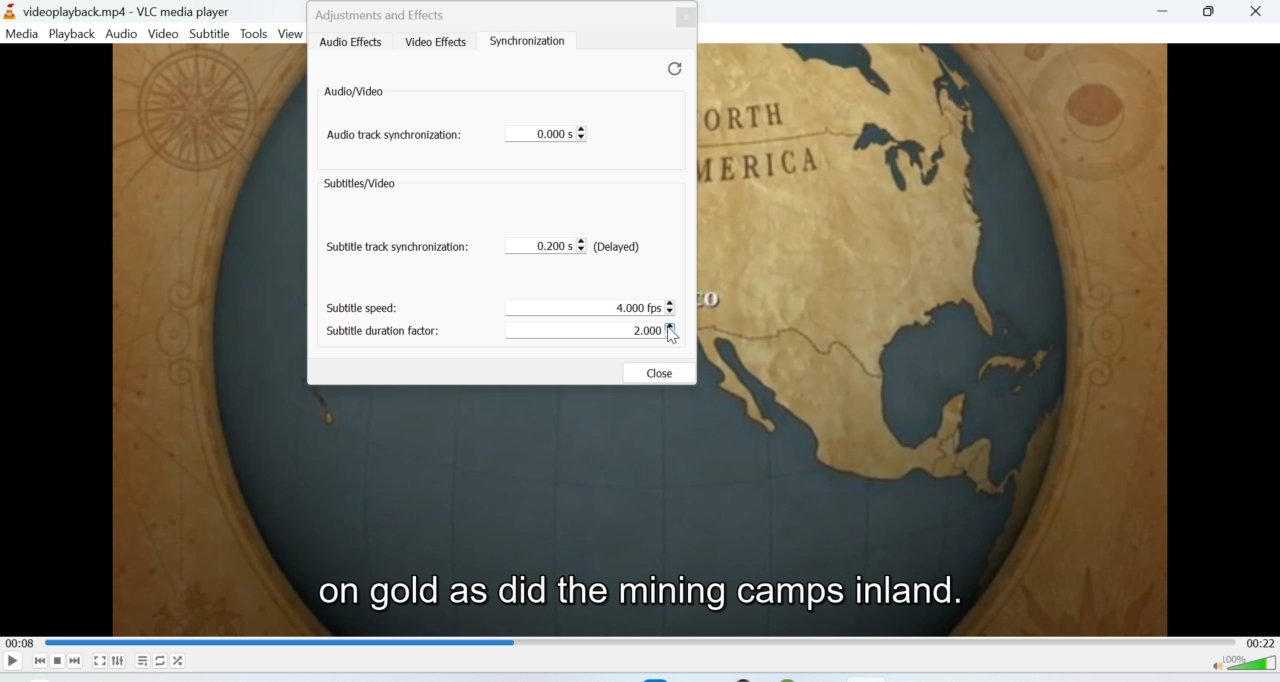 The height and width of the screenshot is (682, 1280). I want to click on Video, so click(164, 34).